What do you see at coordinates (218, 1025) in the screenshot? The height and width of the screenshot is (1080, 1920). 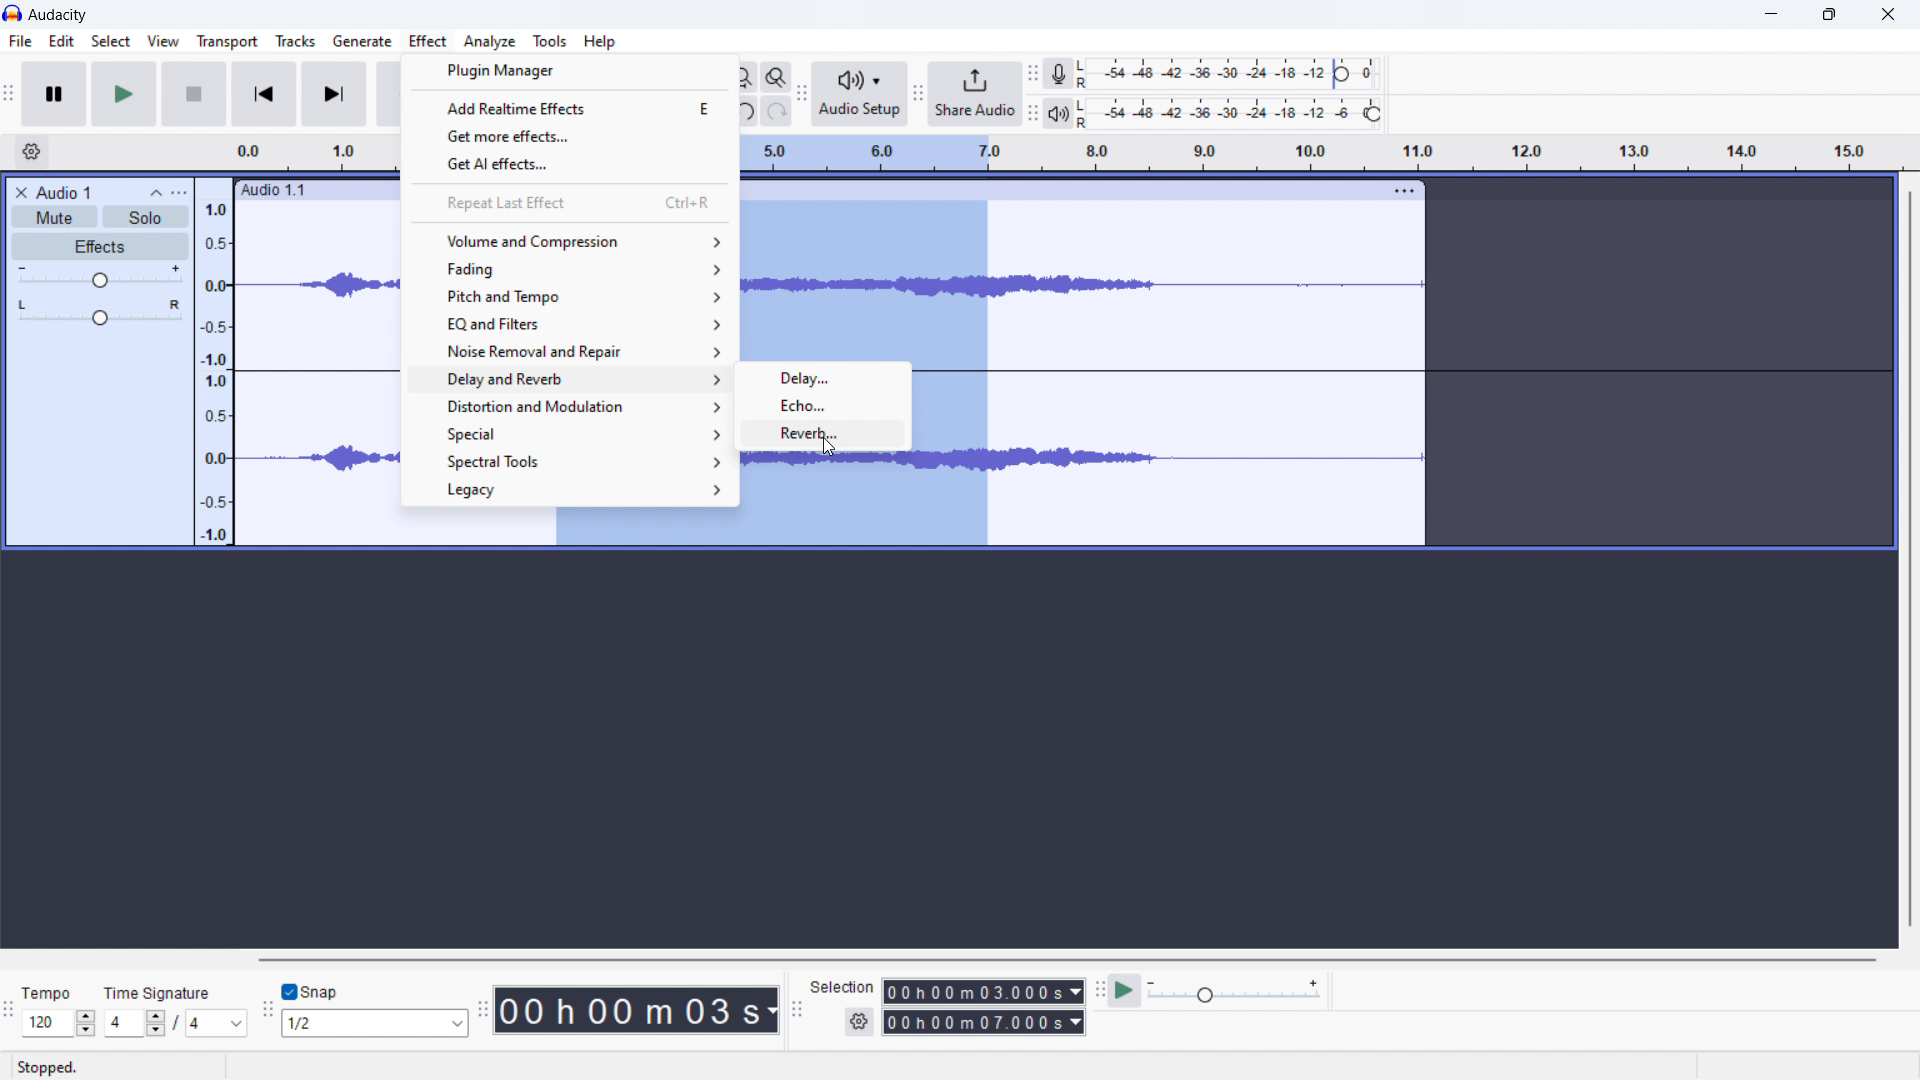 I see `4` at bounding box center [218, 1025].